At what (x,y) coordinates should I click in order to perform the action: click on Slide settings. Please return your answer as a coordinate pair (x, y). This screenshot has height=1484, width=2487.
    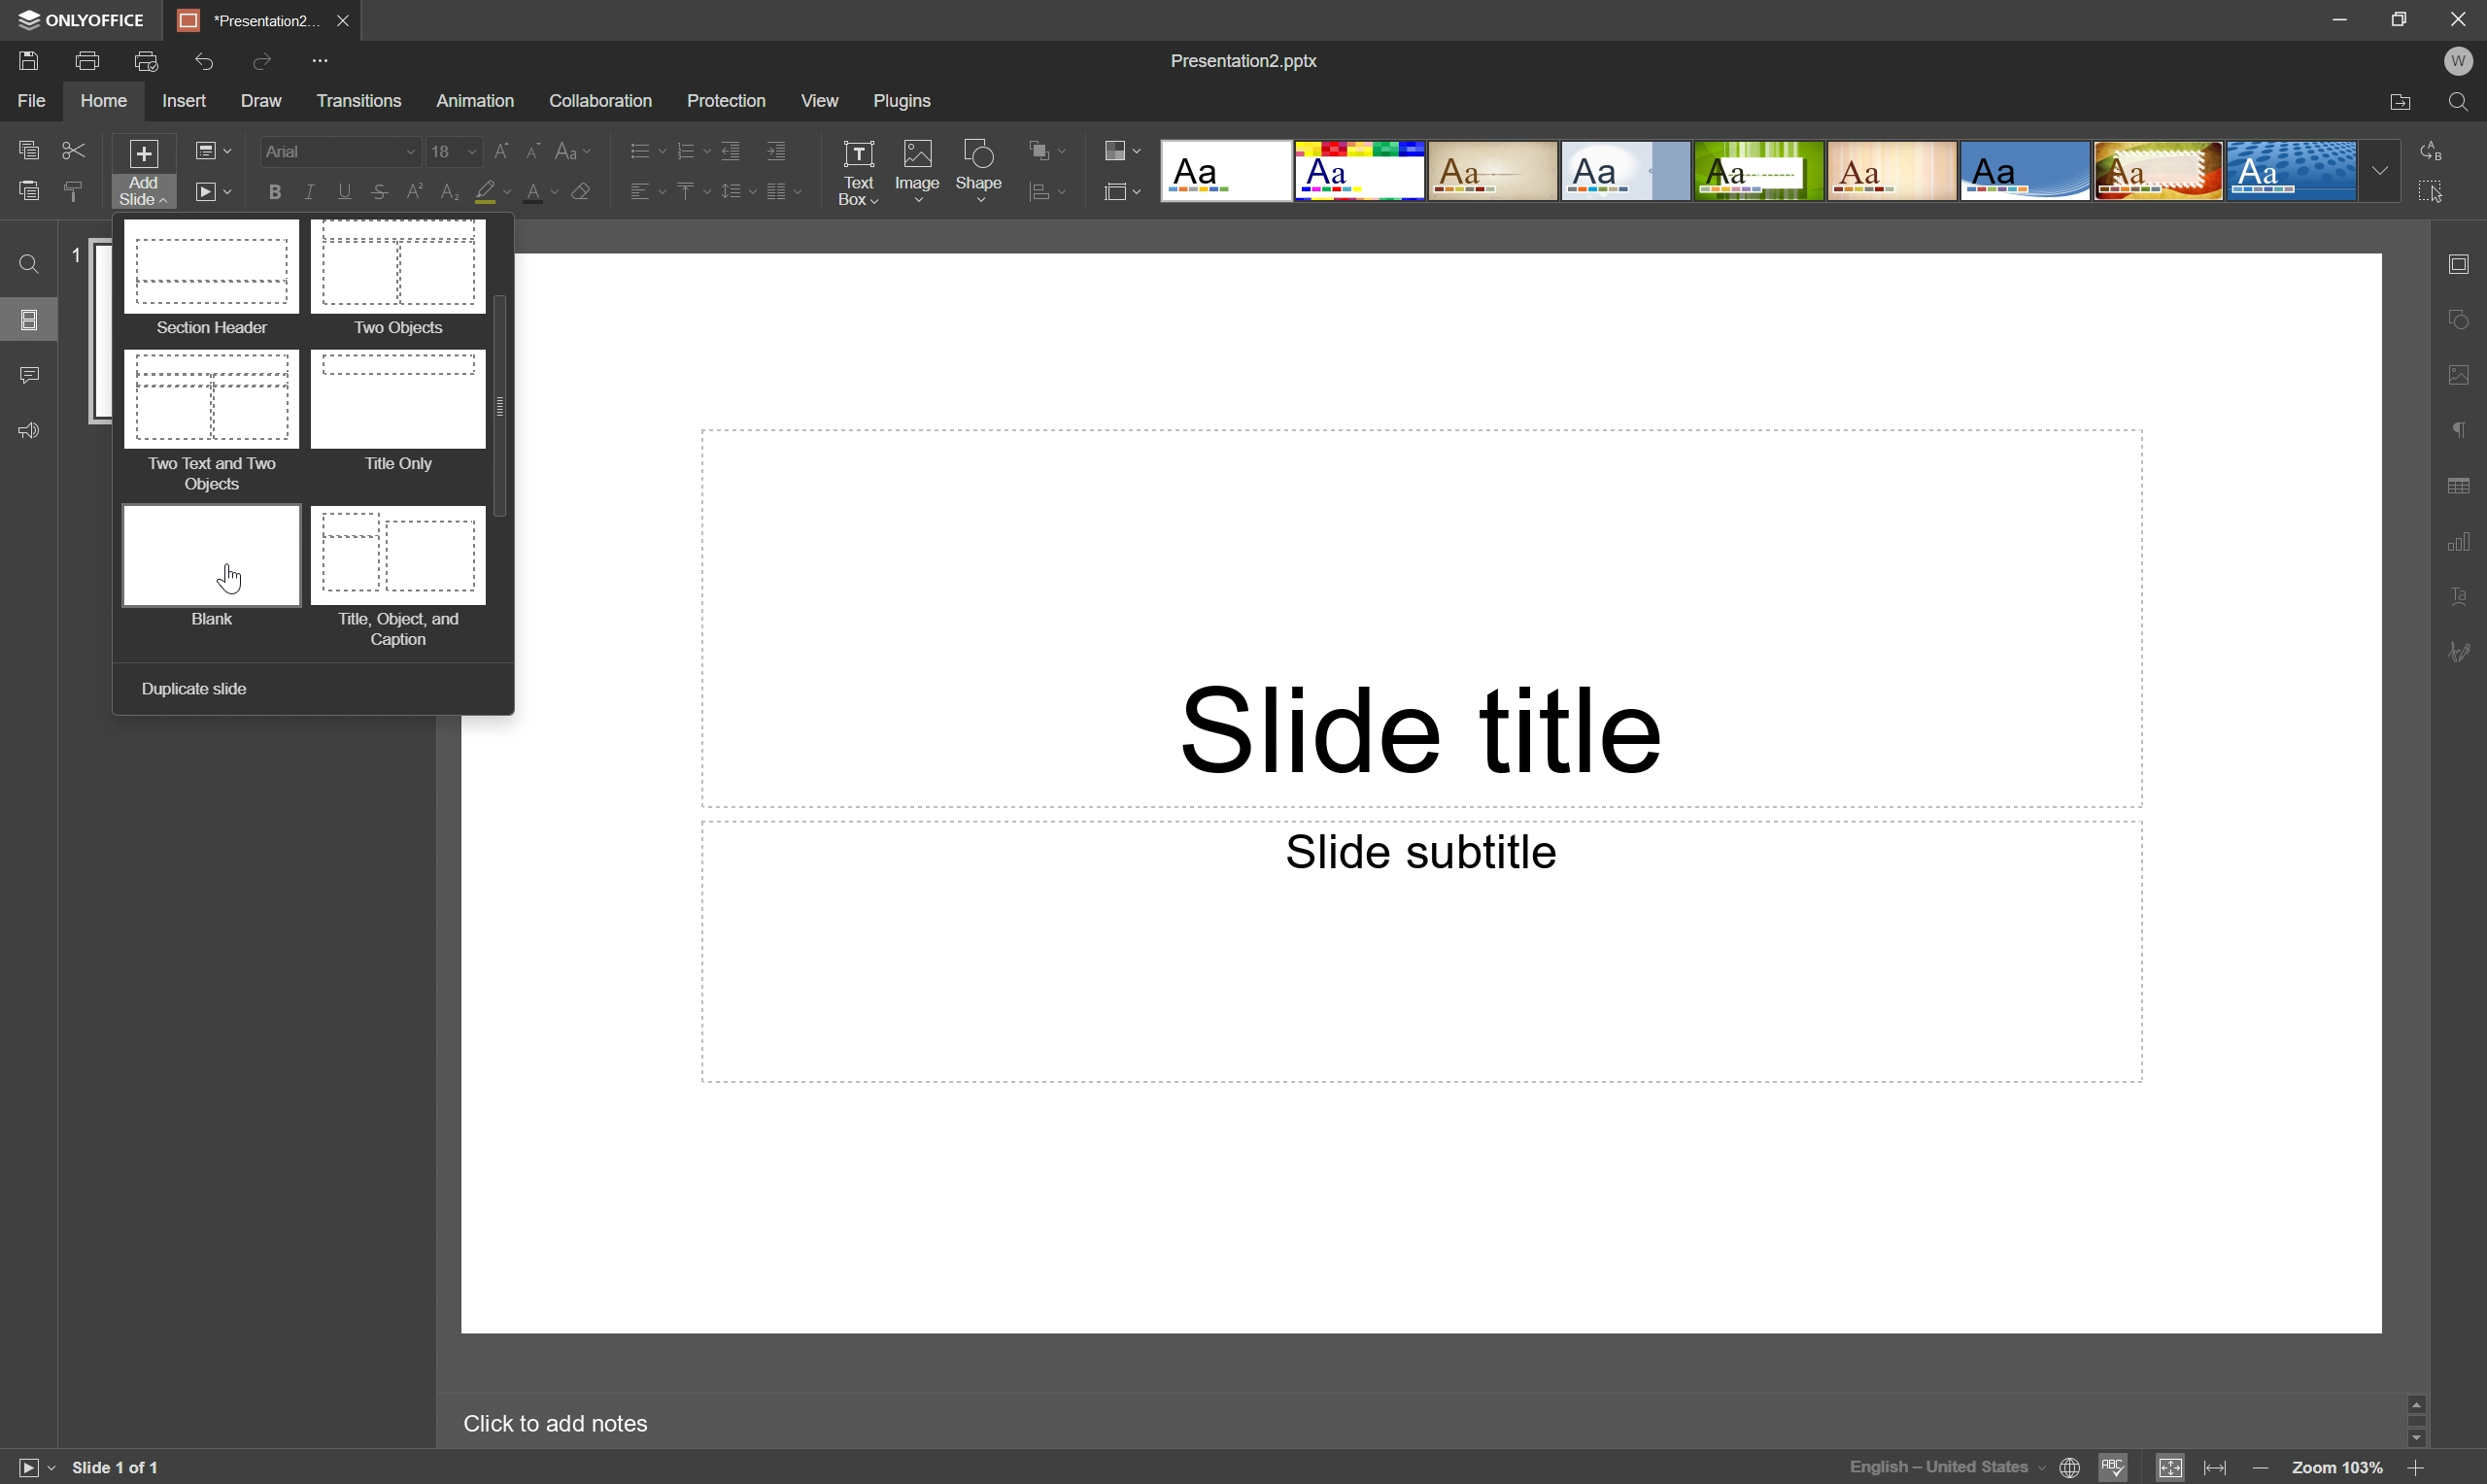
    Looking at the image, I should click on (2465, 259).